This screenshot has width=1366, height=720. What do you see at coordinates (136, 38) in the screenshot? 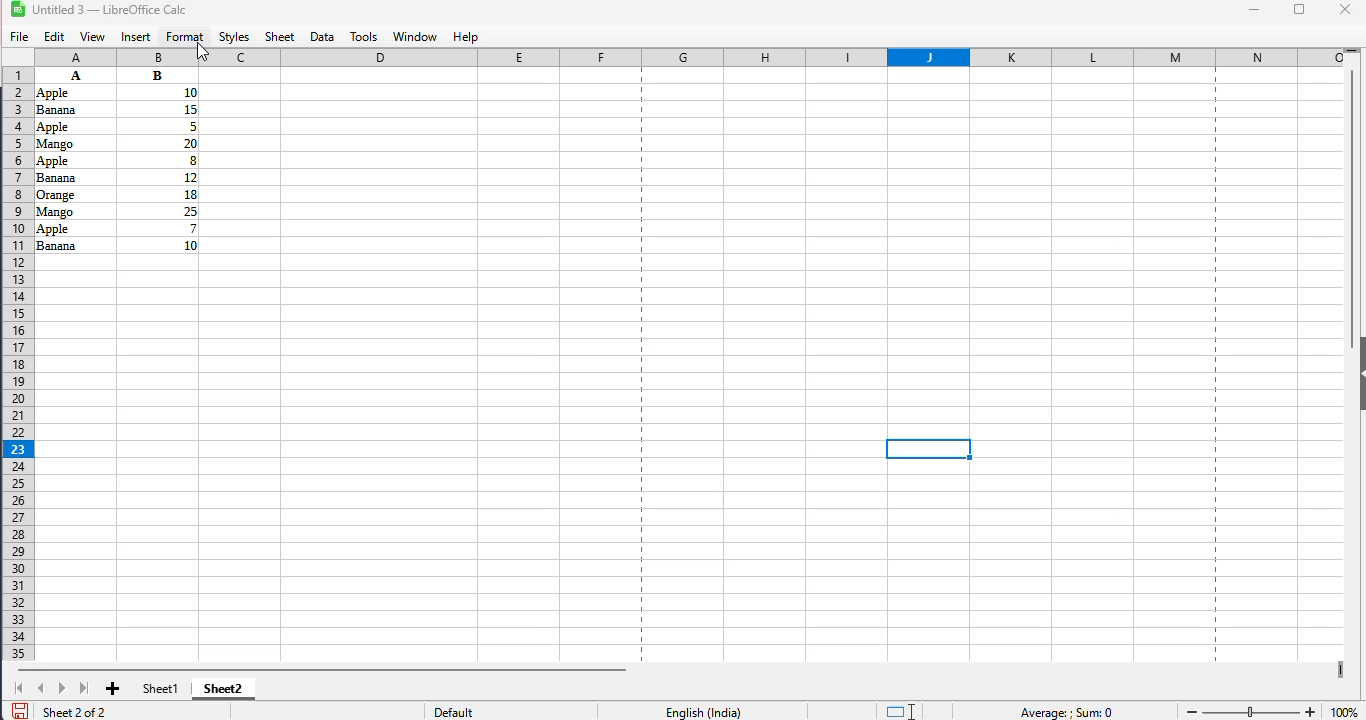
I see `insert` at bounding box center [136, 38].